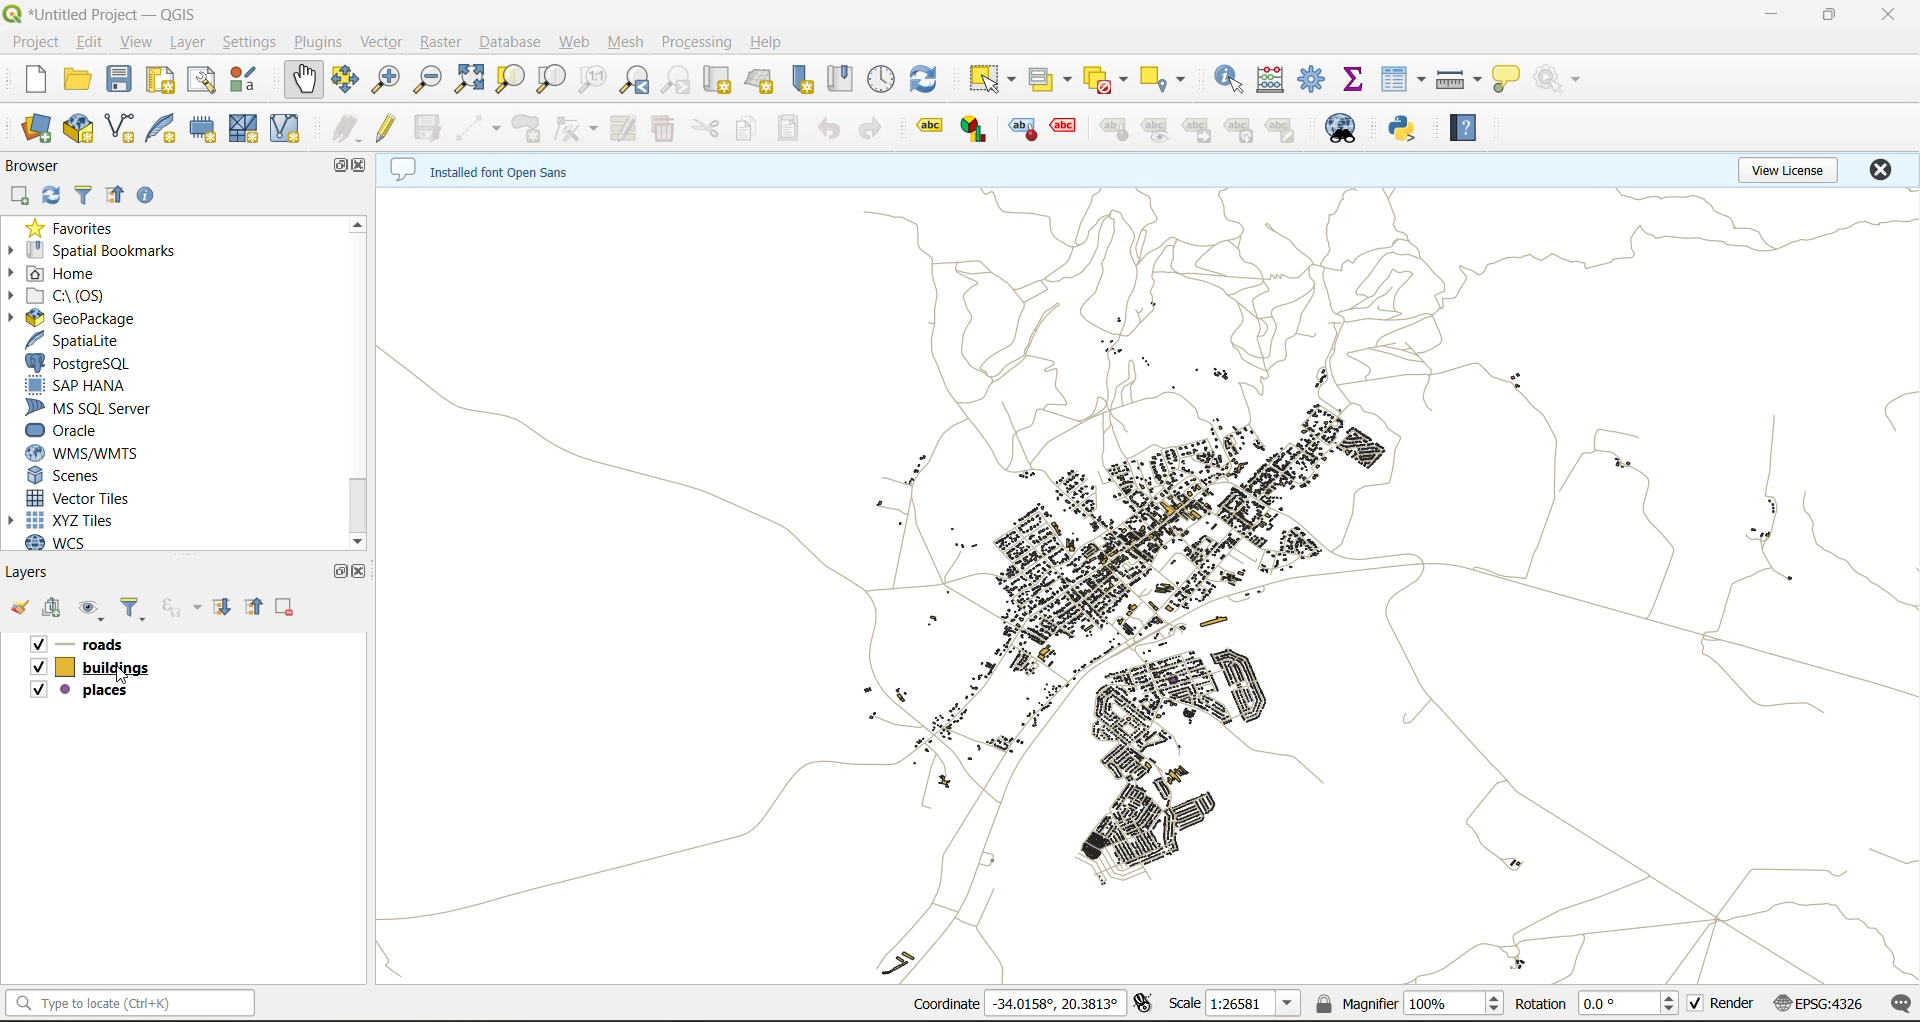  Describe the element at coordinates (1561, 81) in the screenshot. I see `no action` at that location.